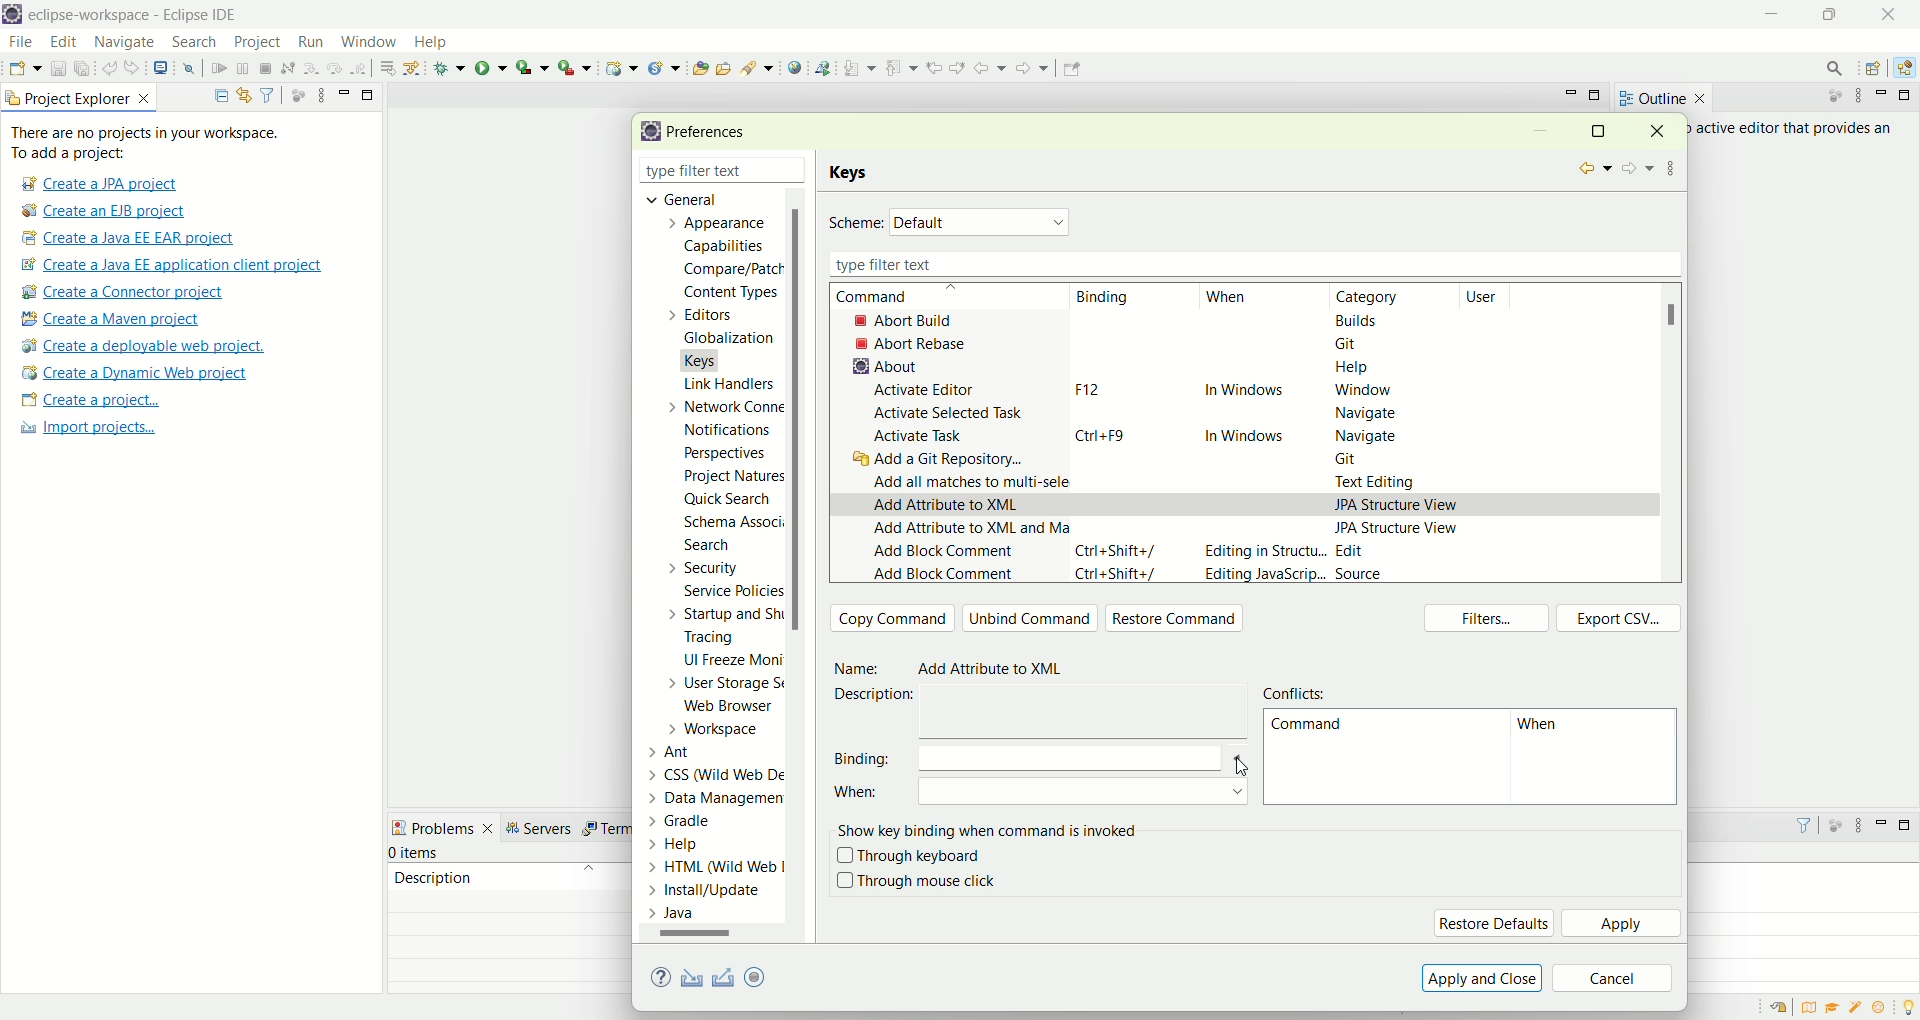 The image size is (1920, 1020). I want to click on user, so click(1493, 296).